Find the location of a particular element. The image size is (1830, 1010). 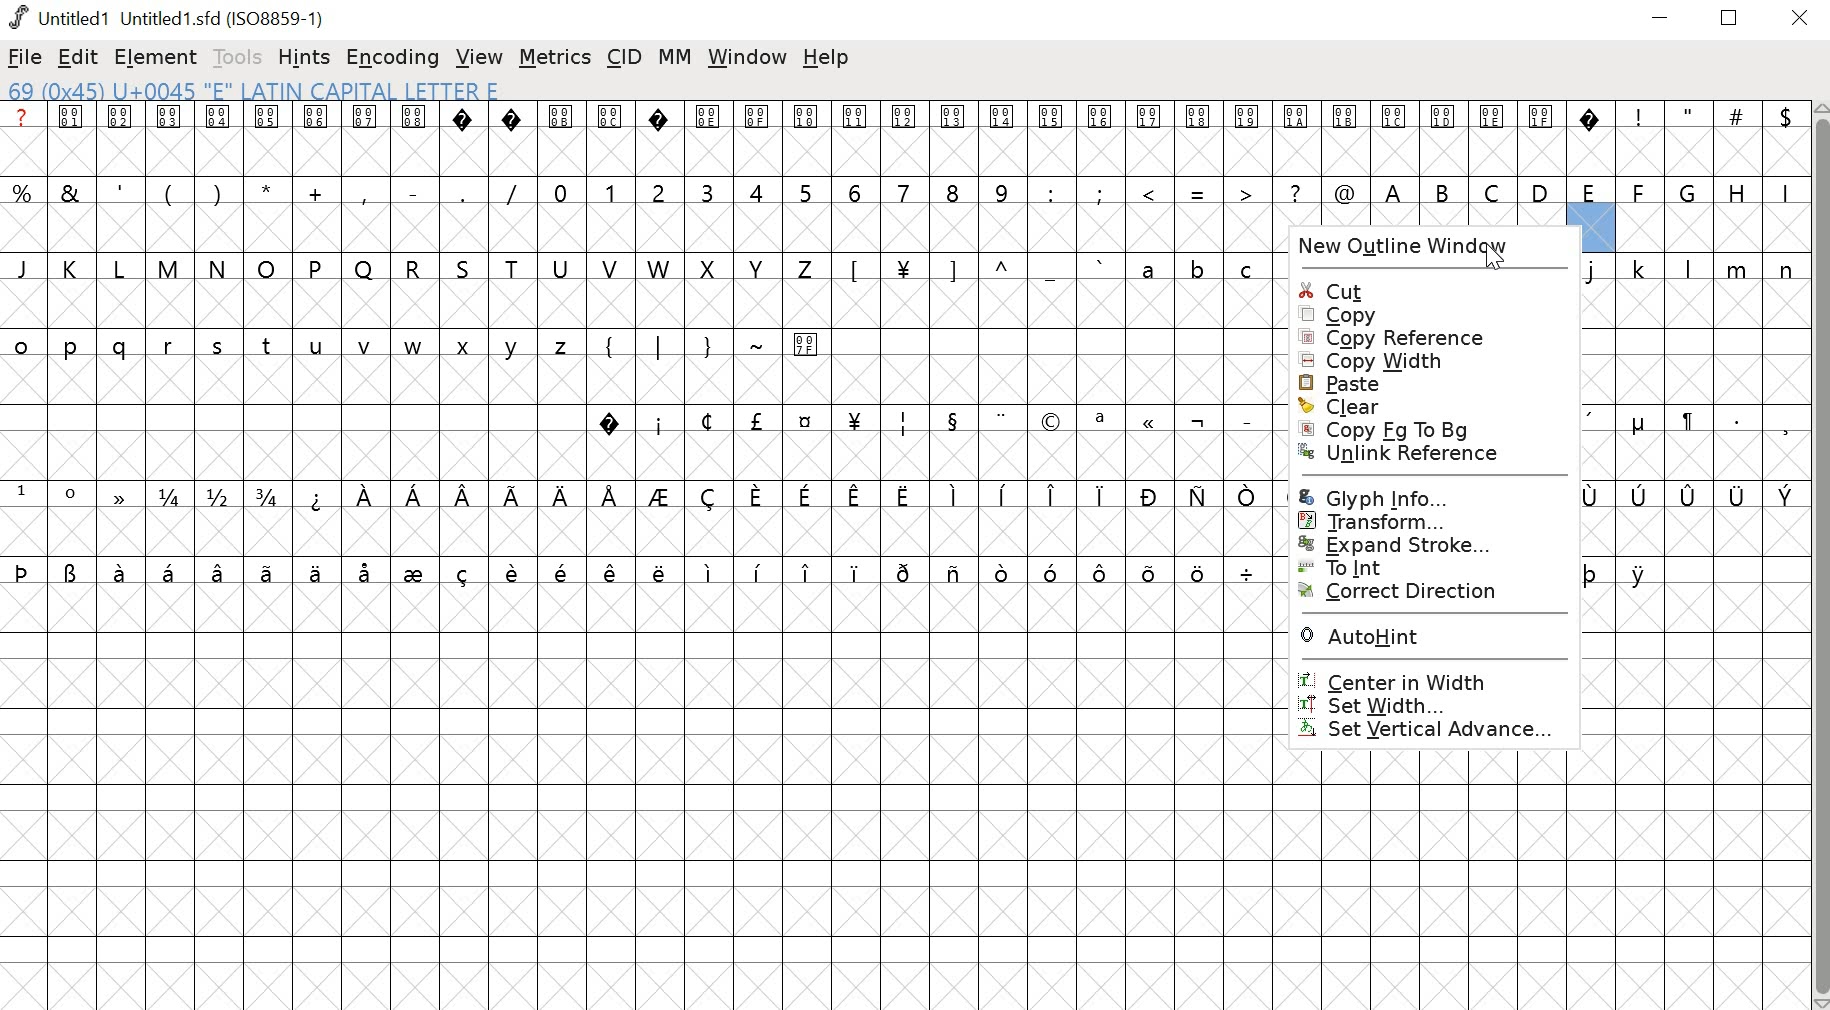

To int is located at coordinates (1423, 565).